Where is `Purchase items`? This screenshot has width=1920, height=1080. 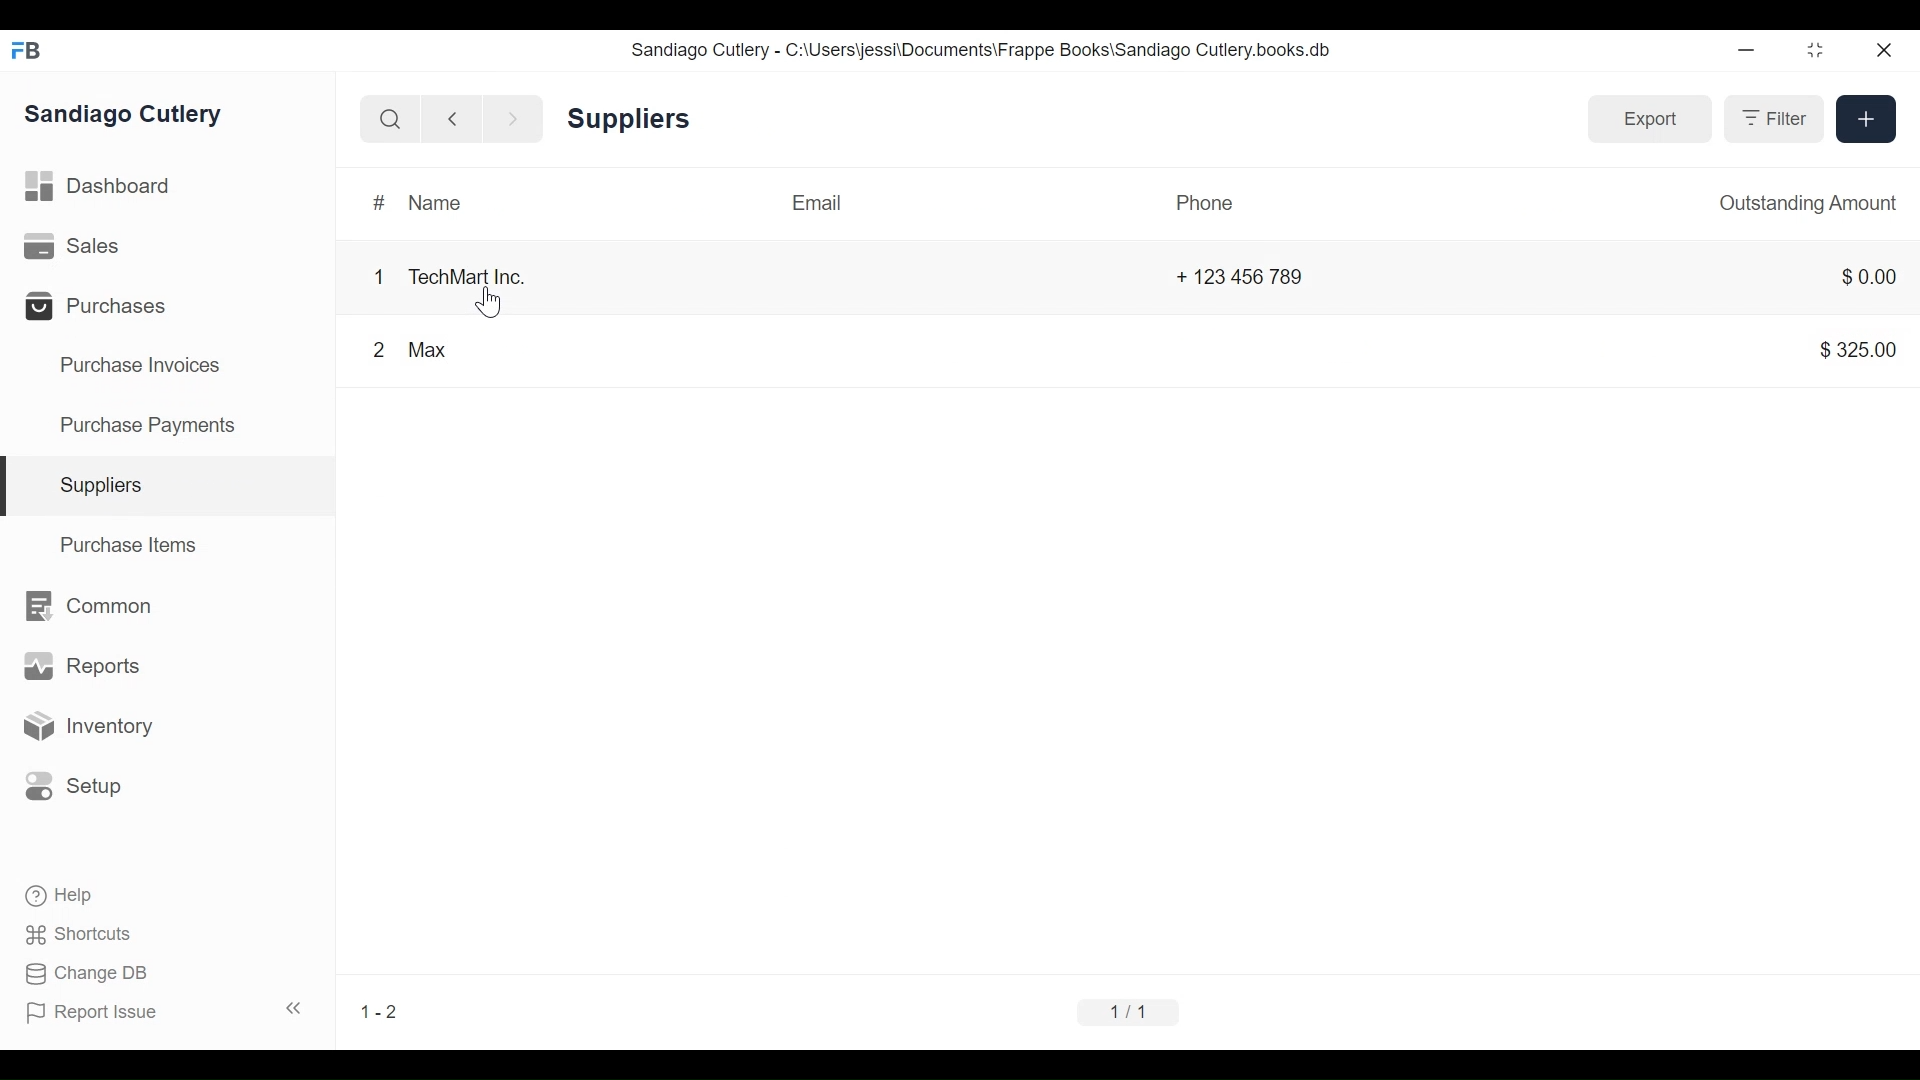
Purchase items is located at coordinates (132, 549).